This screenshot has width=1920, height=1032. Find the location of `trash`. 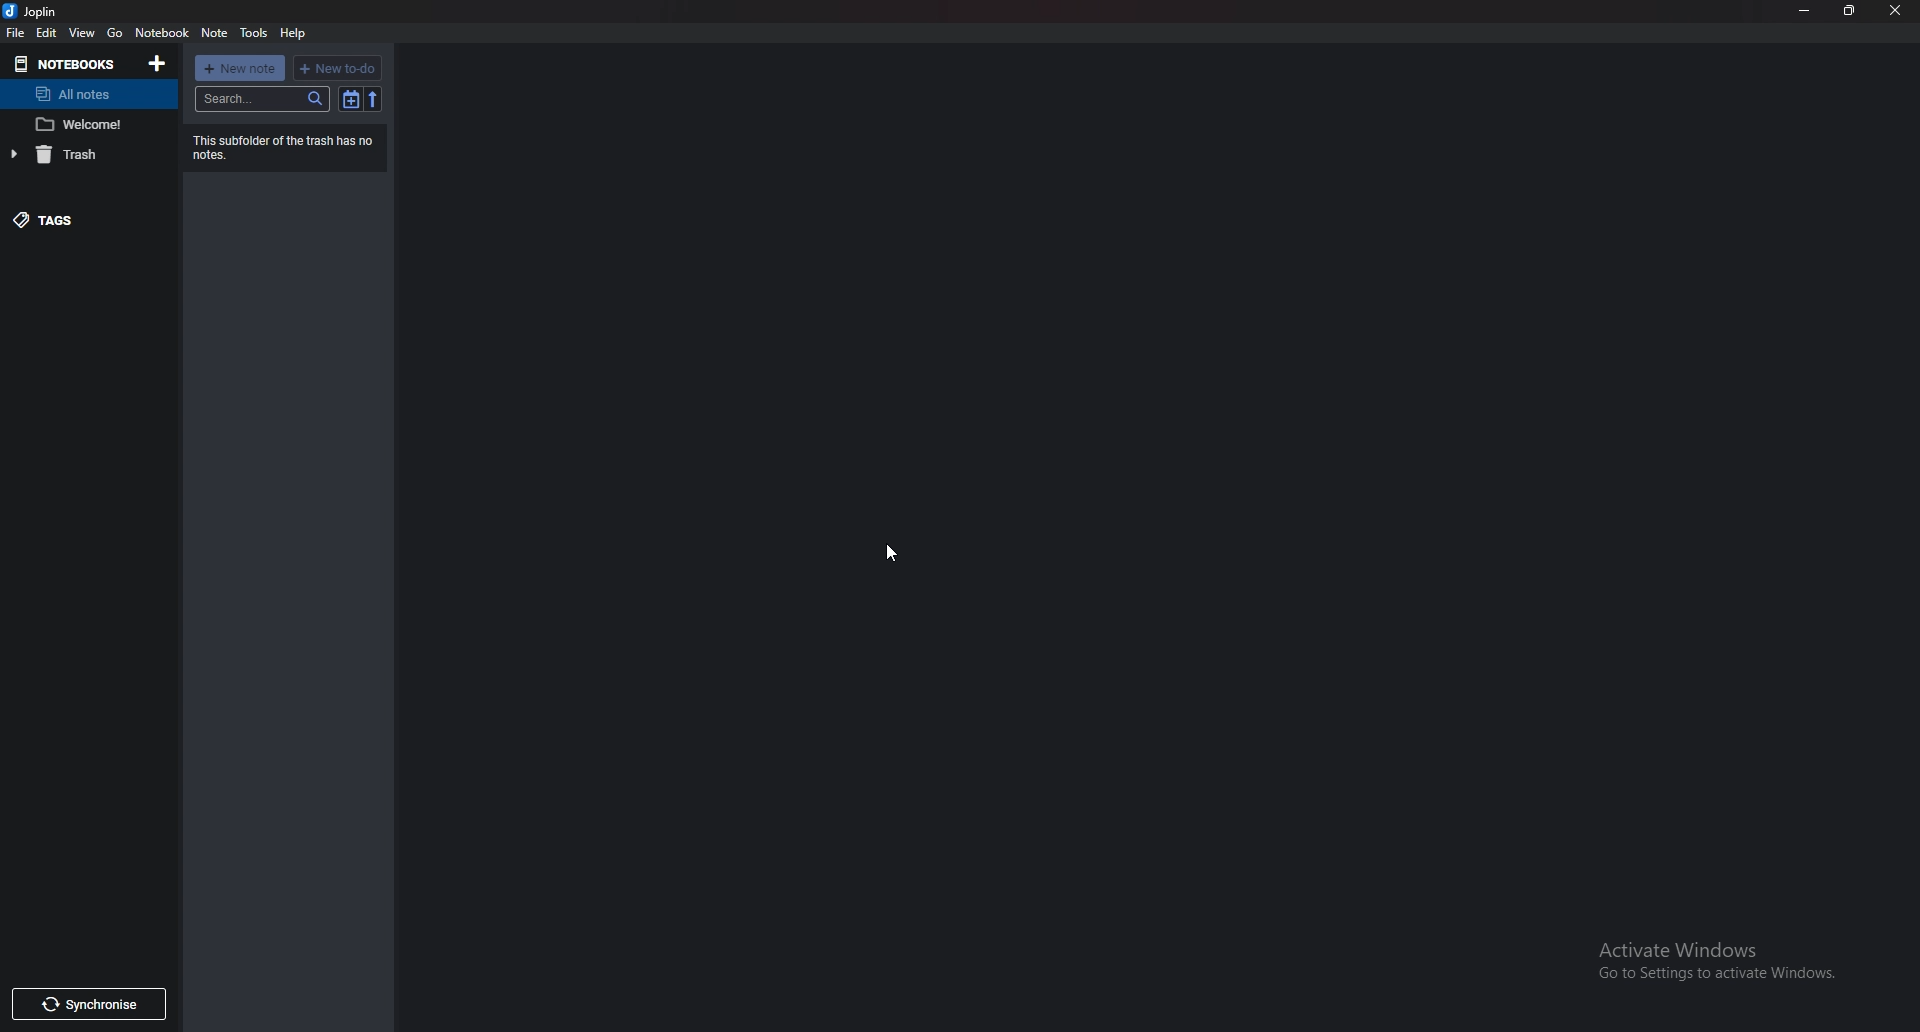

trash is located at coordinates (81, 153).